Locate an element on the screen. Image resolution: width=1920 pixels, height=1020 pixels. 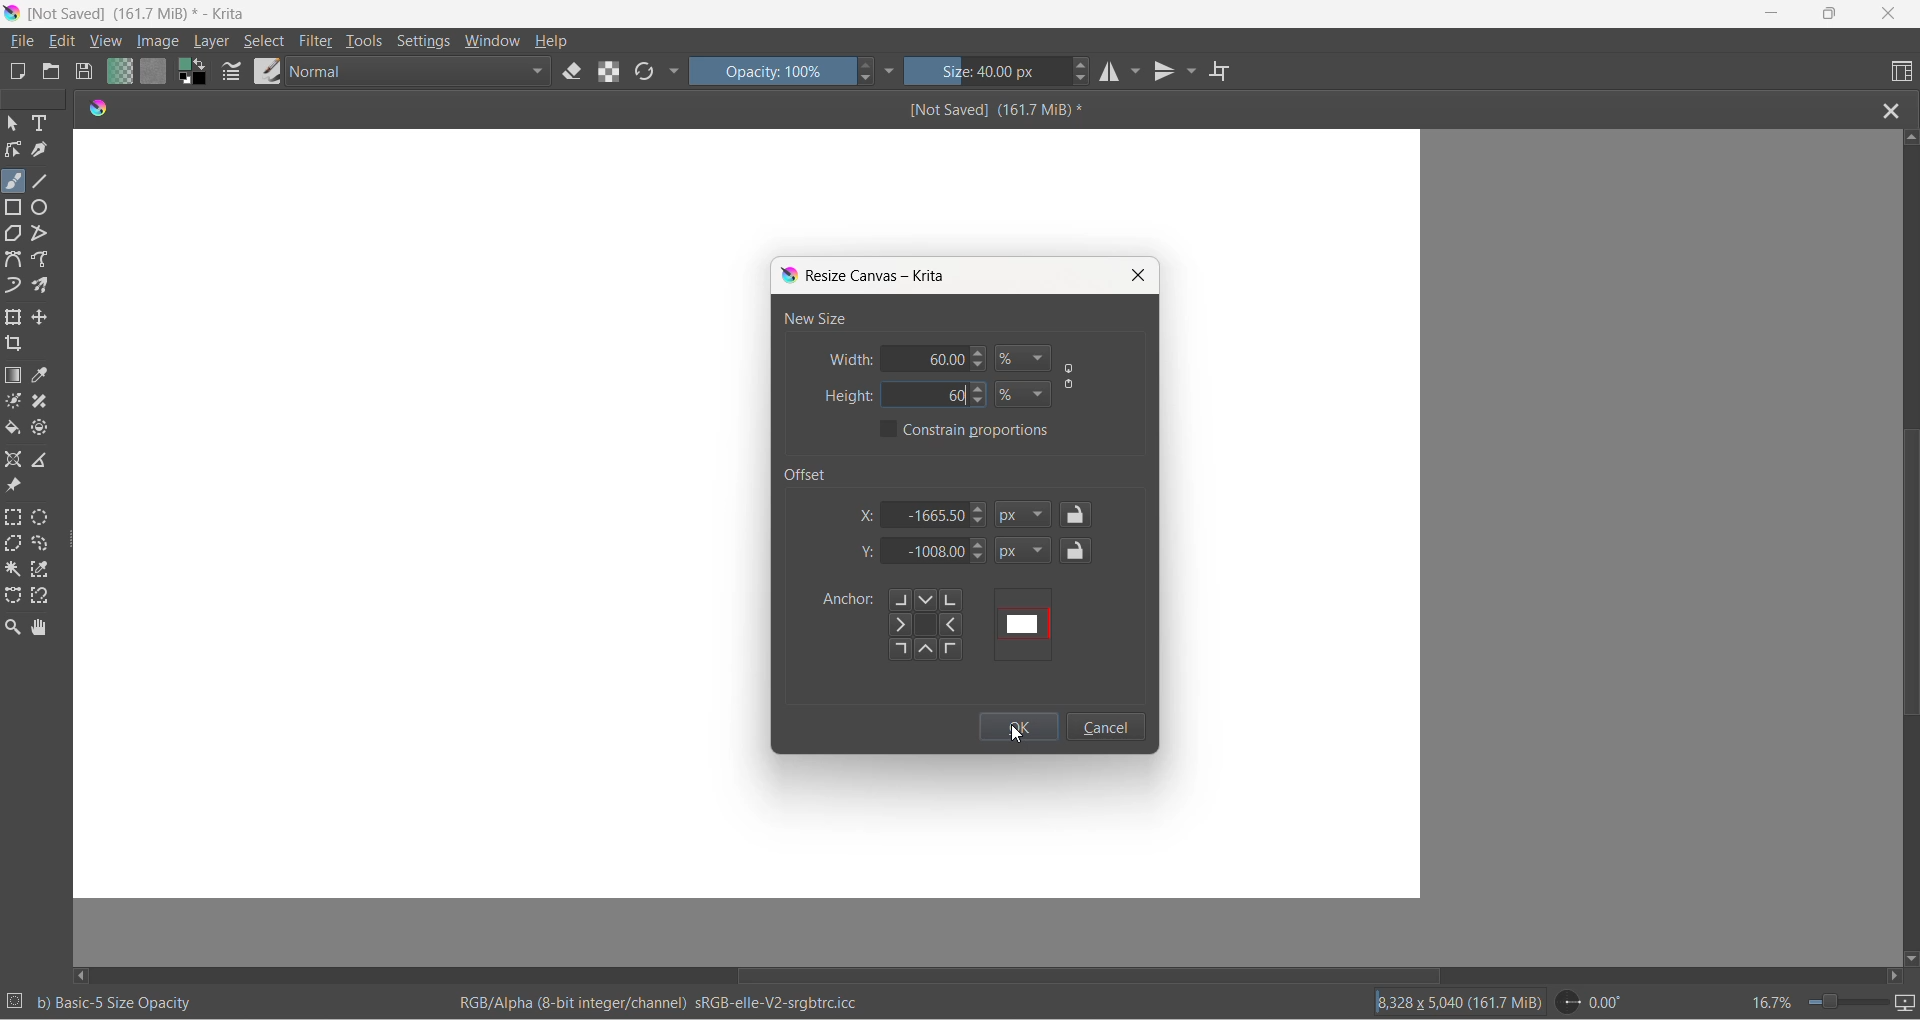
draw a gradient is located at coordinates (16, 377).